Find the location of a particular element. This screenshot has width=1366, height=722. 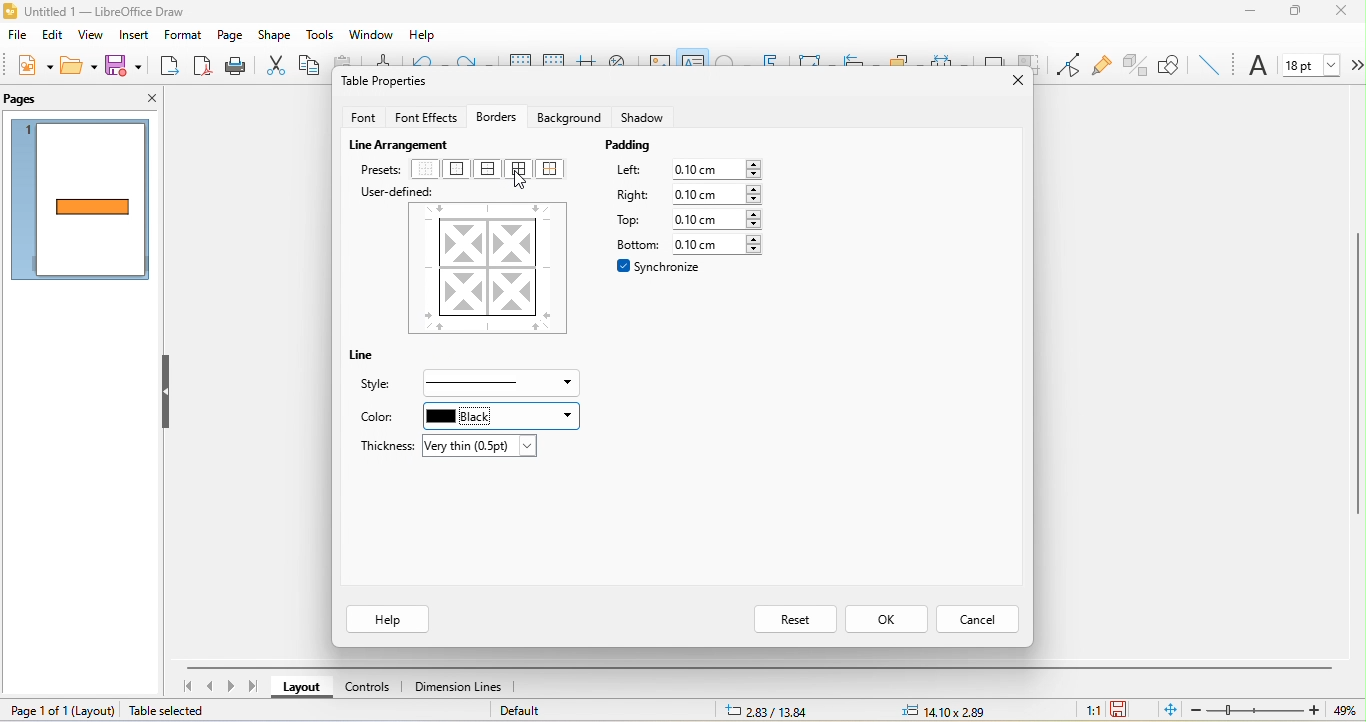

maximize is located at coordinates (1301, 15).